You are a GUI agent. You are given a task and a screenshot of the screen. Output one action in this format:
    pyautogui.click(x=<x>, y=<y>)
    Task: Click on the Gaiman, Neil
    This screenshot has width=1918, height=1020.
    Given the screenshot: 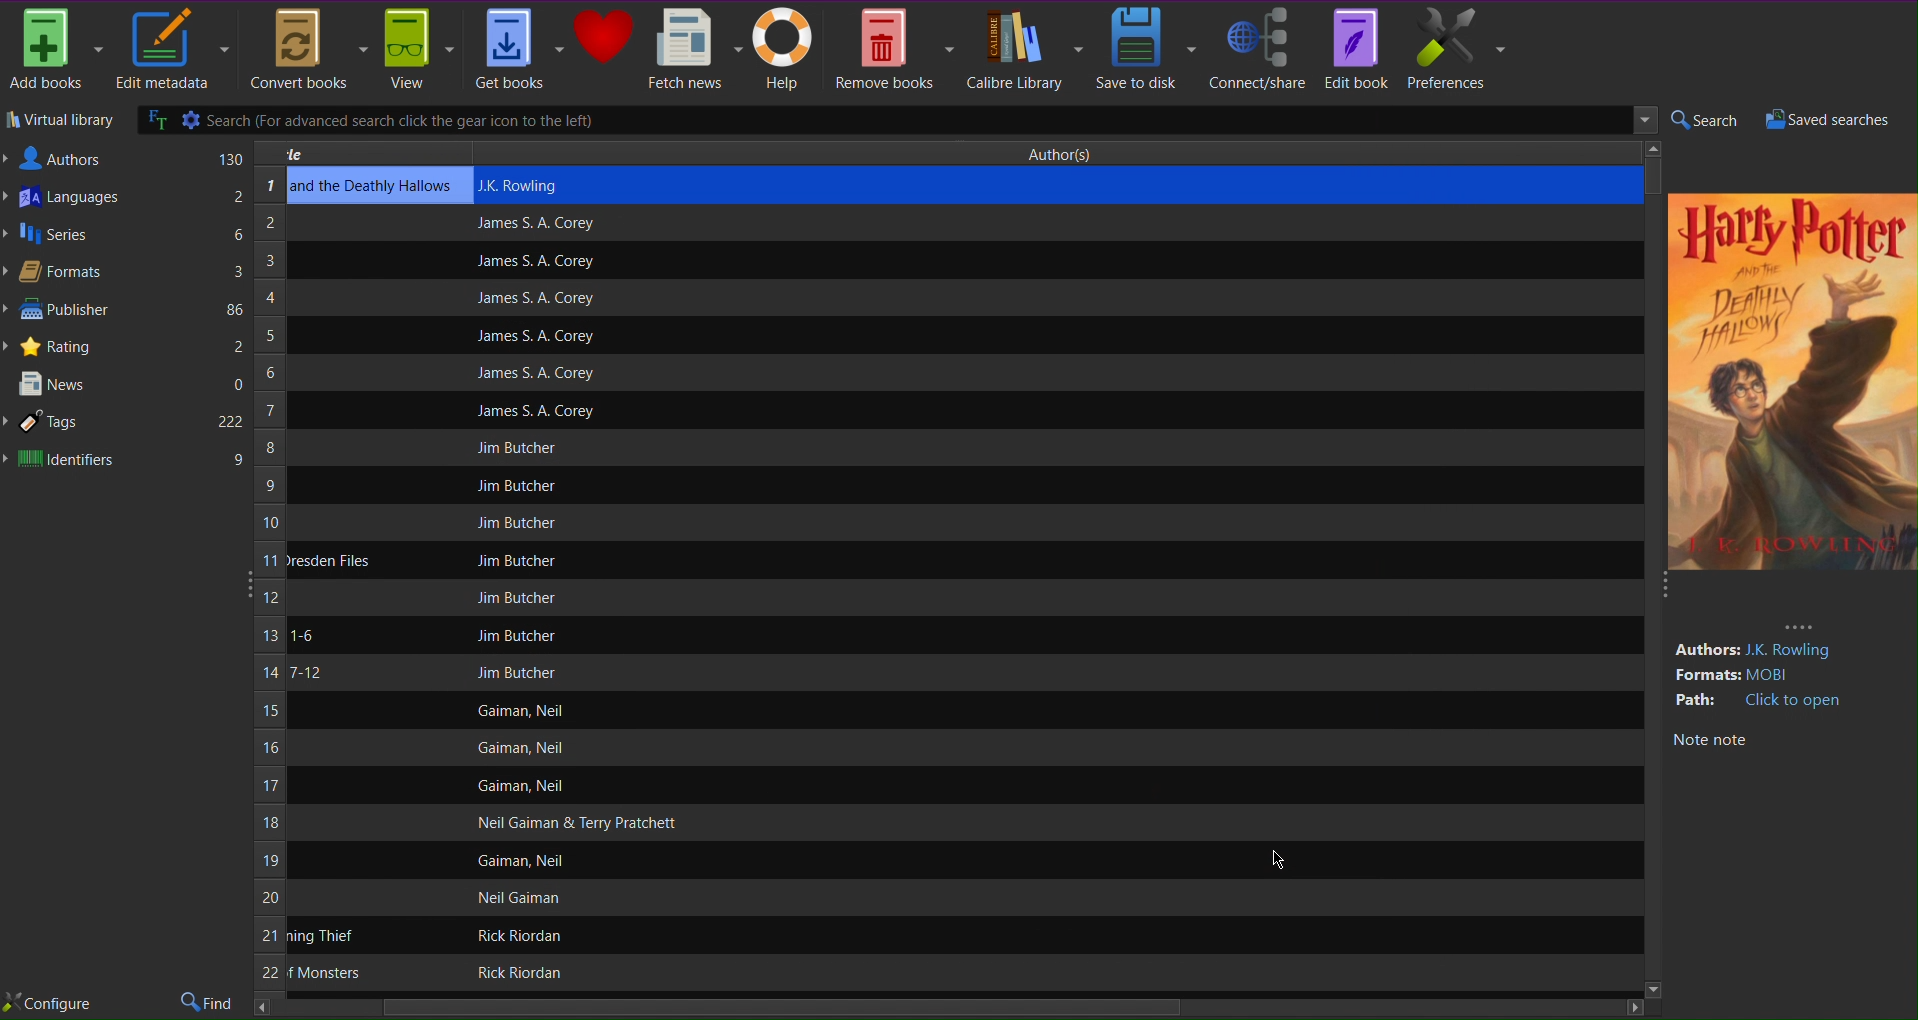 What is the action you would take?
    pyautogui.click(x=519, y=710)
    